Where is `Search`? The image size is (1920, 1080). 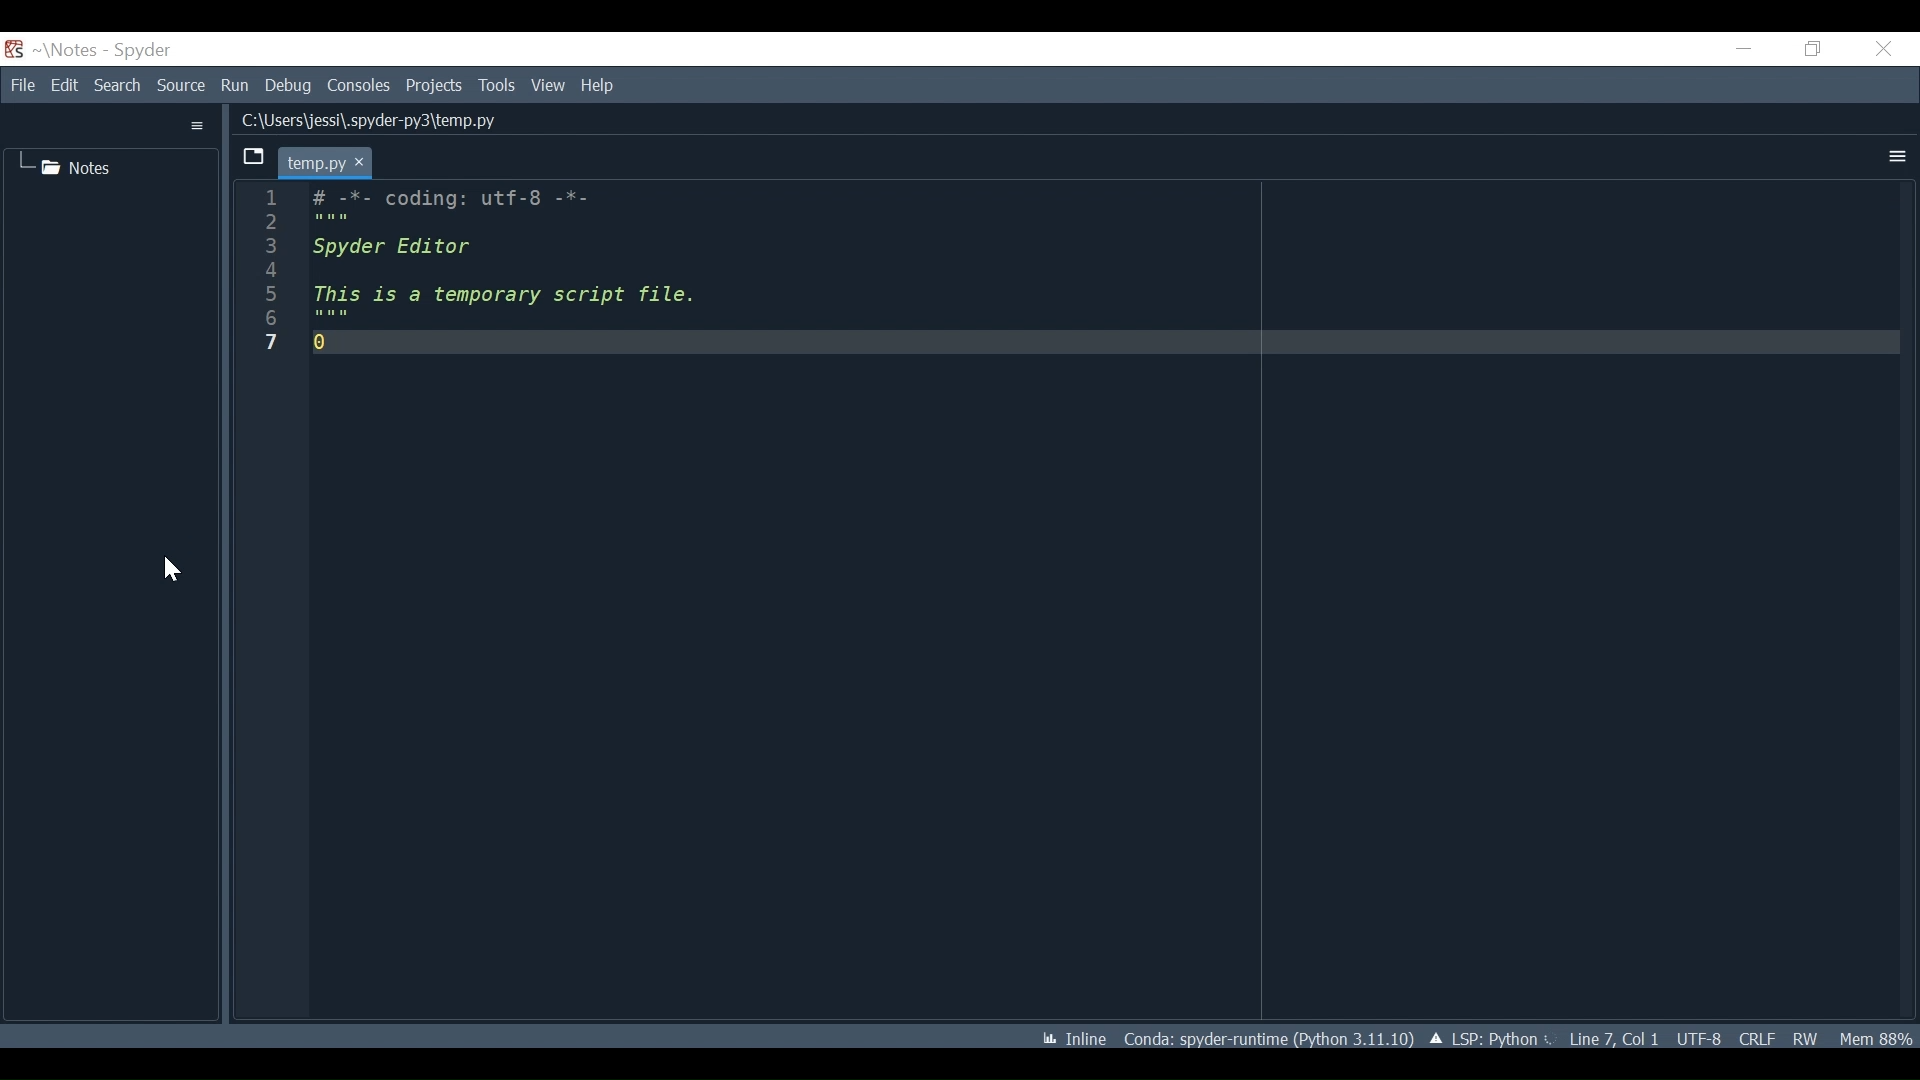
Search is located at coordinates (118, 86).